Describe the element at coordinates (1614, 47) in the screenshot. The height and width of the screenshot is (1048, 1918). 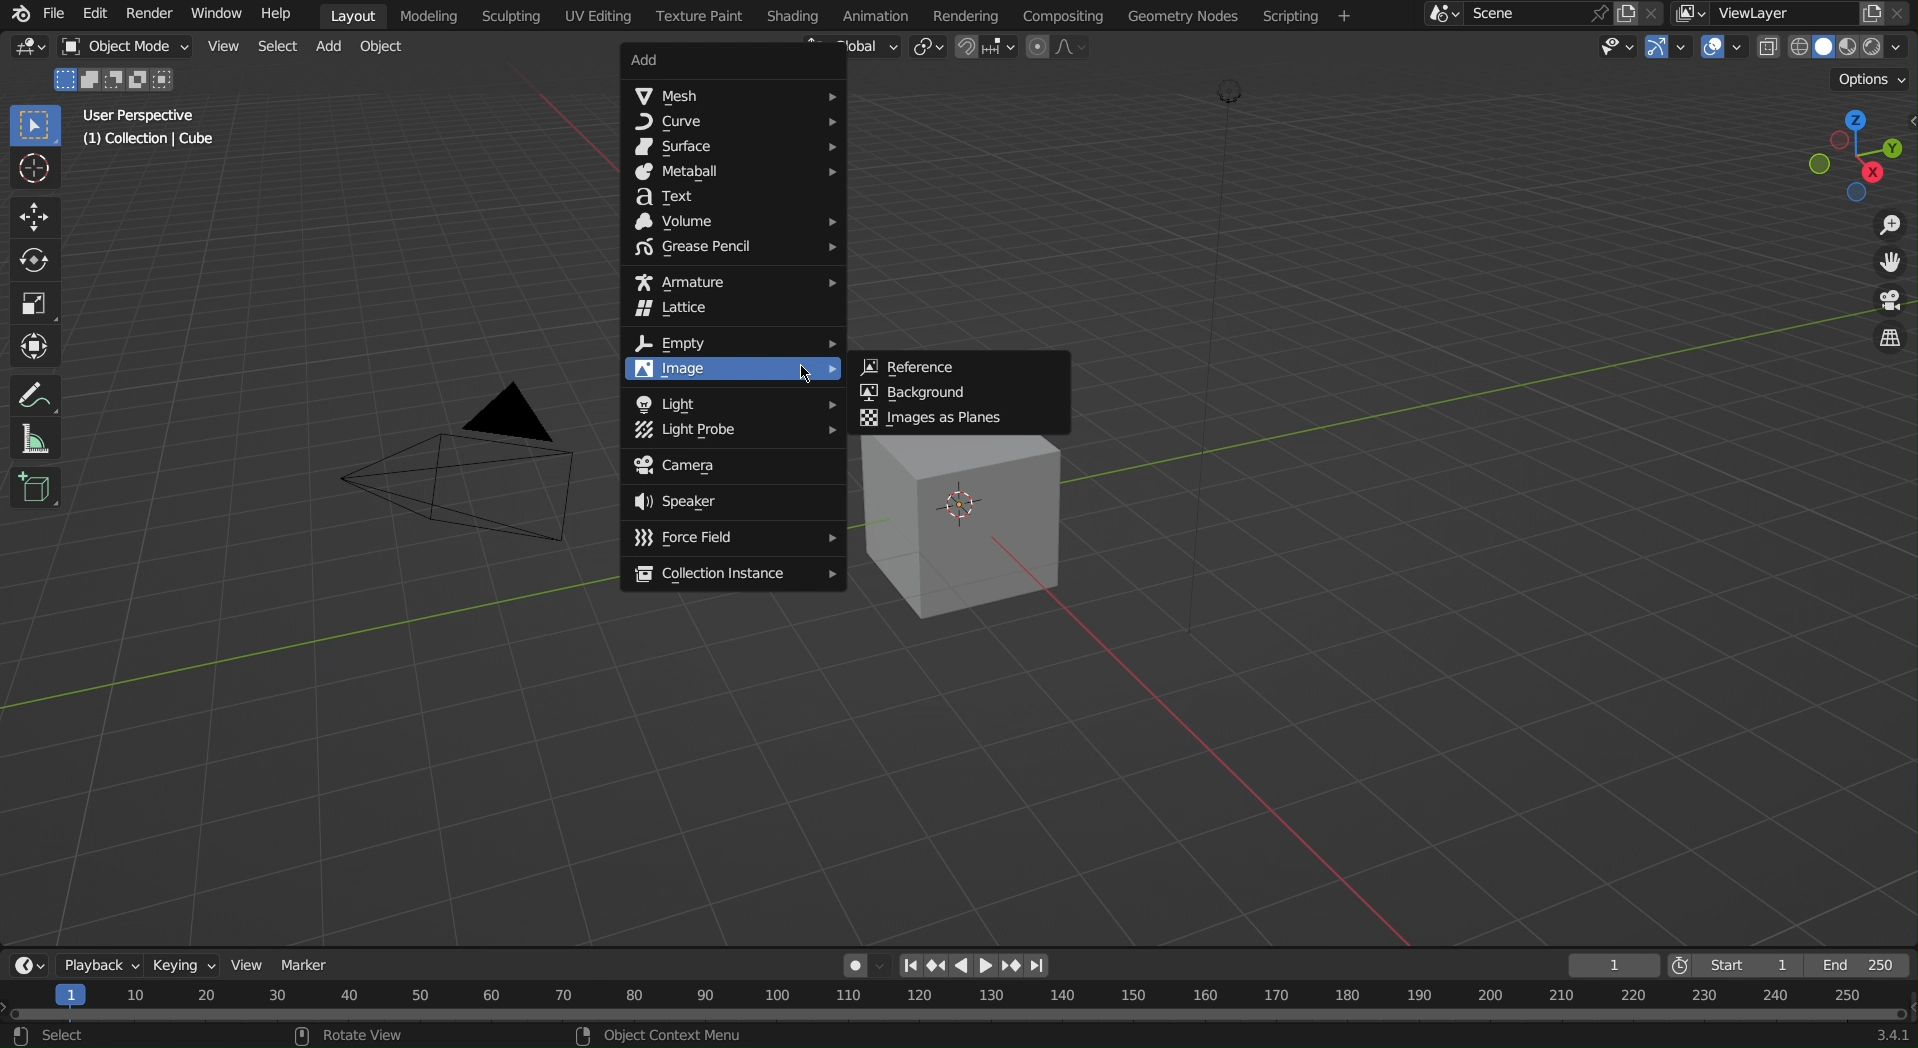
I see `View Objects Type` at that location.